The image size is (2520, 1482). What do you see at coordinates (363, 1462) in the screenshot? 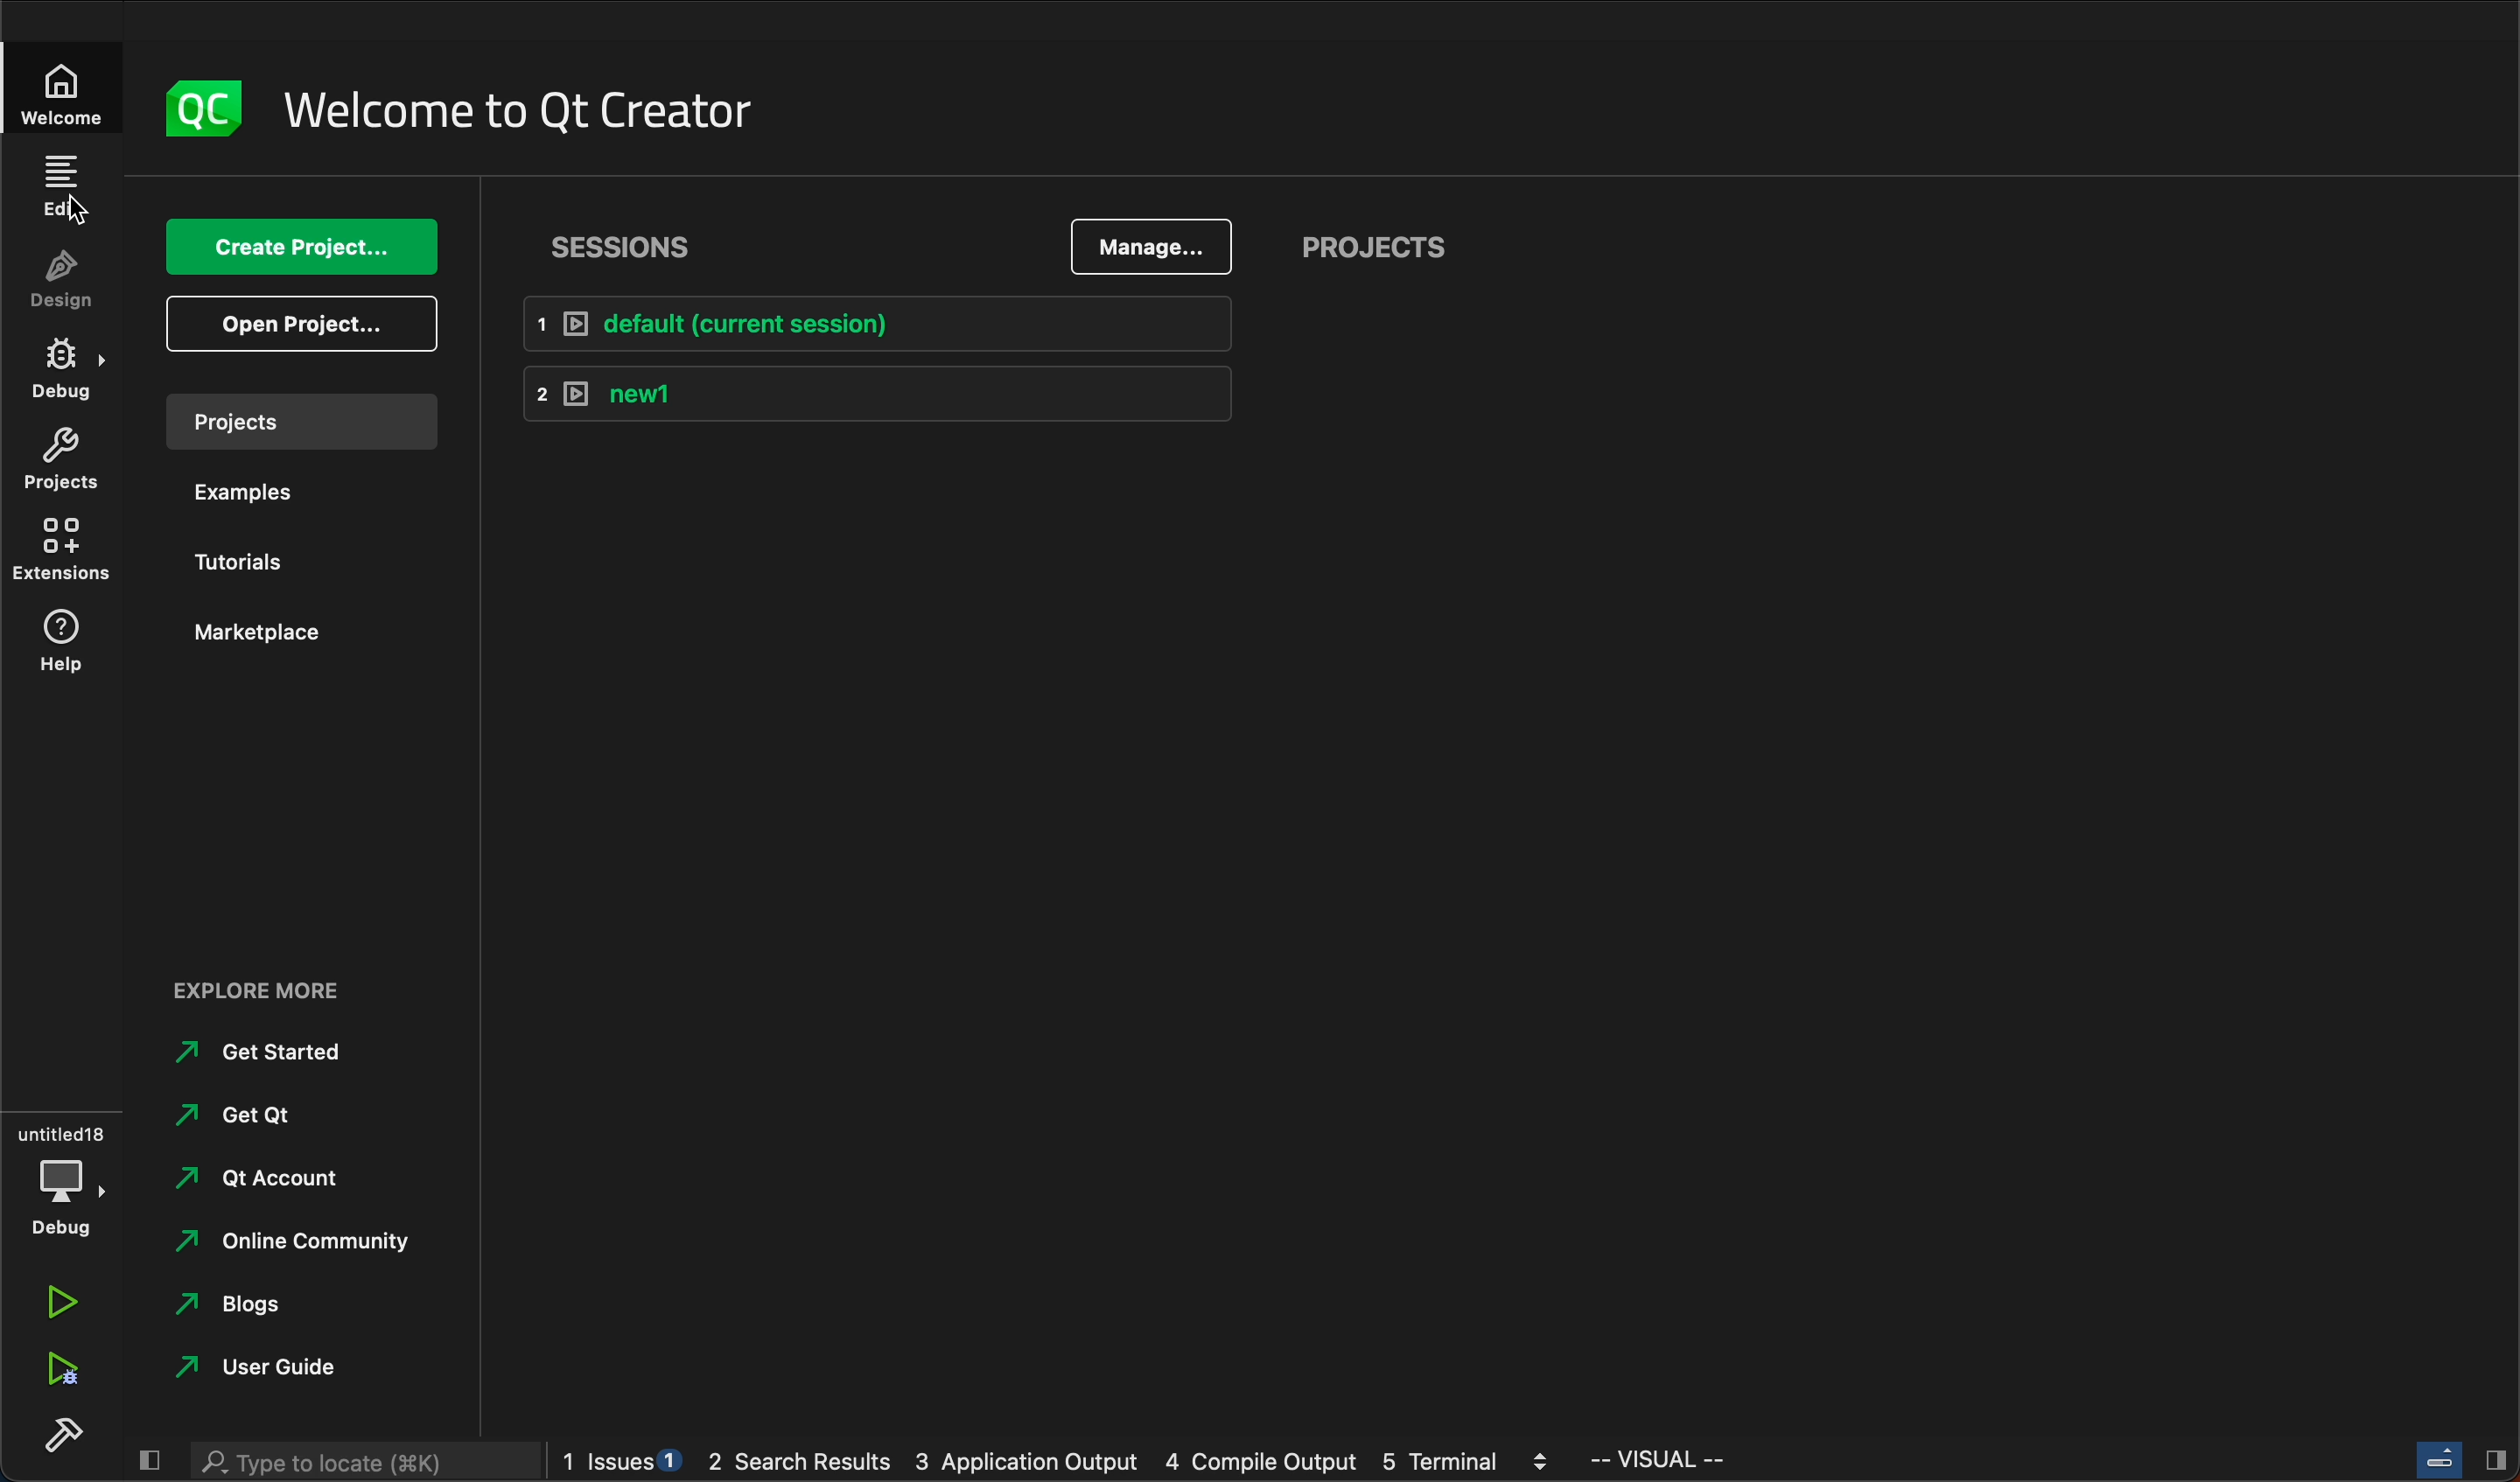
I see `search bar` at bounding box center [363, 1462].